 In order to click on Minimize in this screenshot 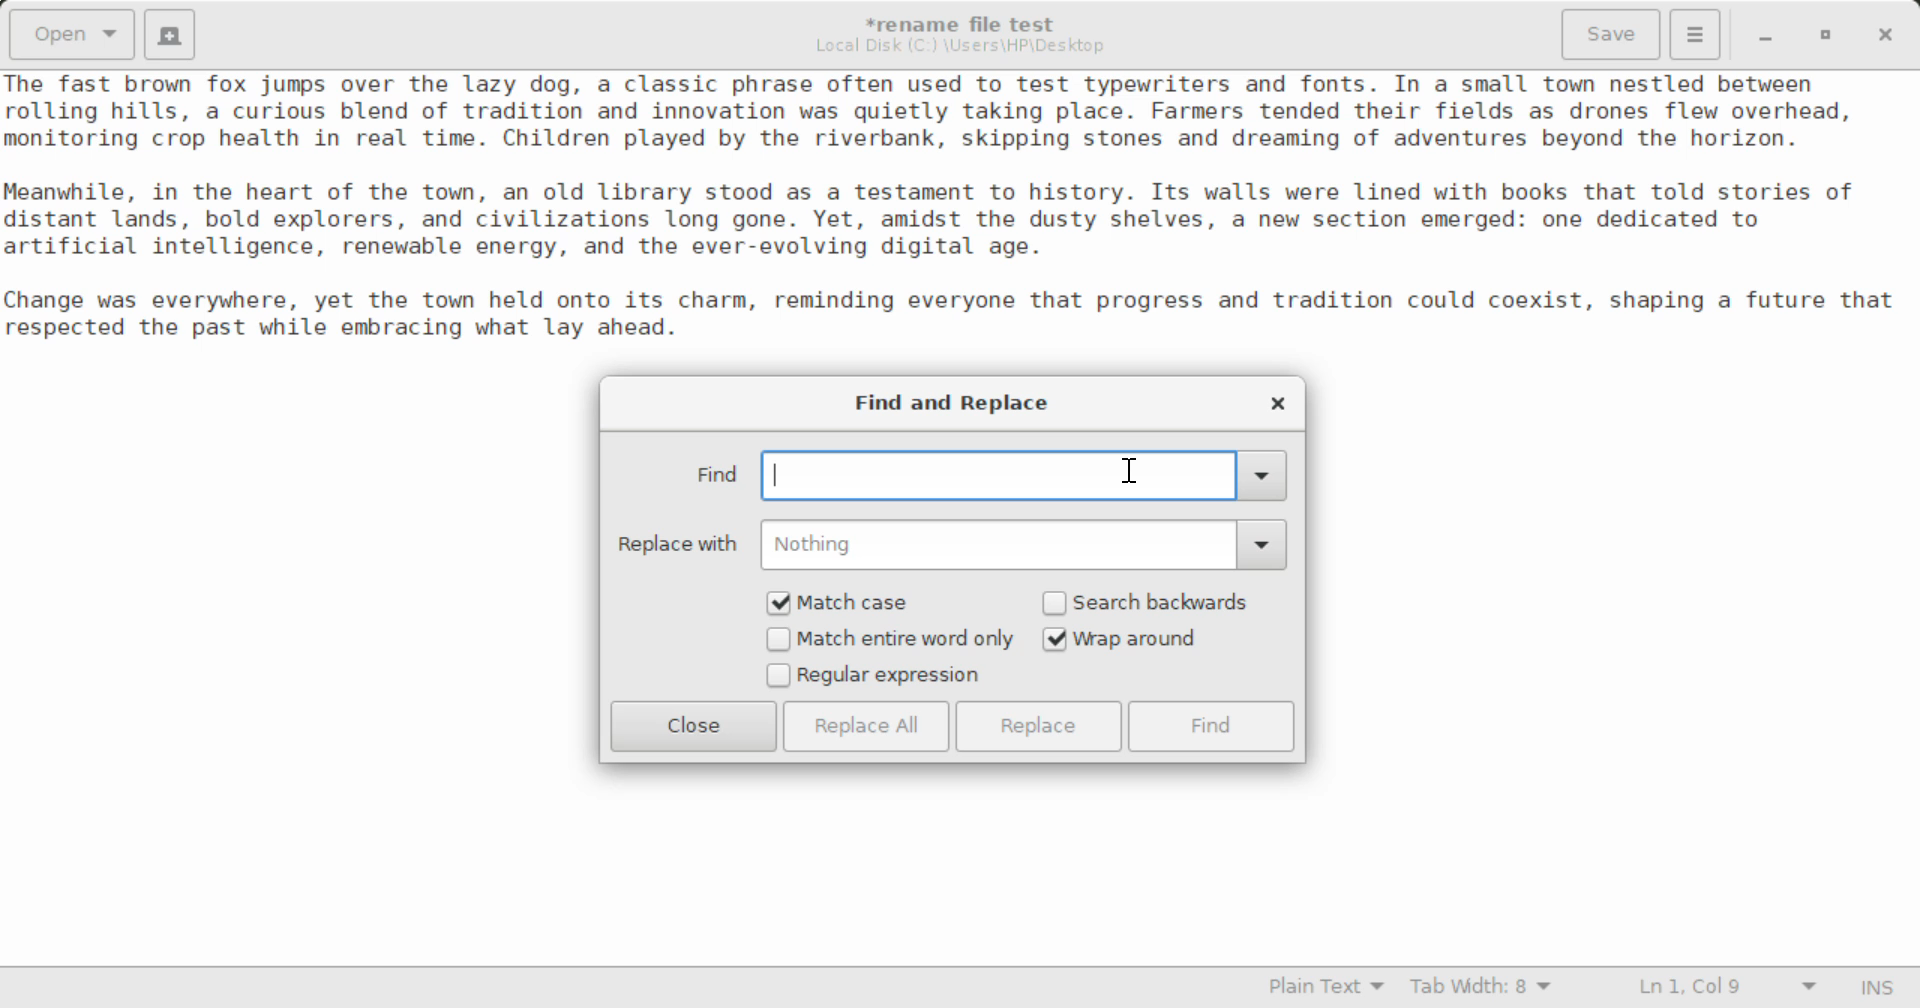, I will do `click(1828, 34)`.